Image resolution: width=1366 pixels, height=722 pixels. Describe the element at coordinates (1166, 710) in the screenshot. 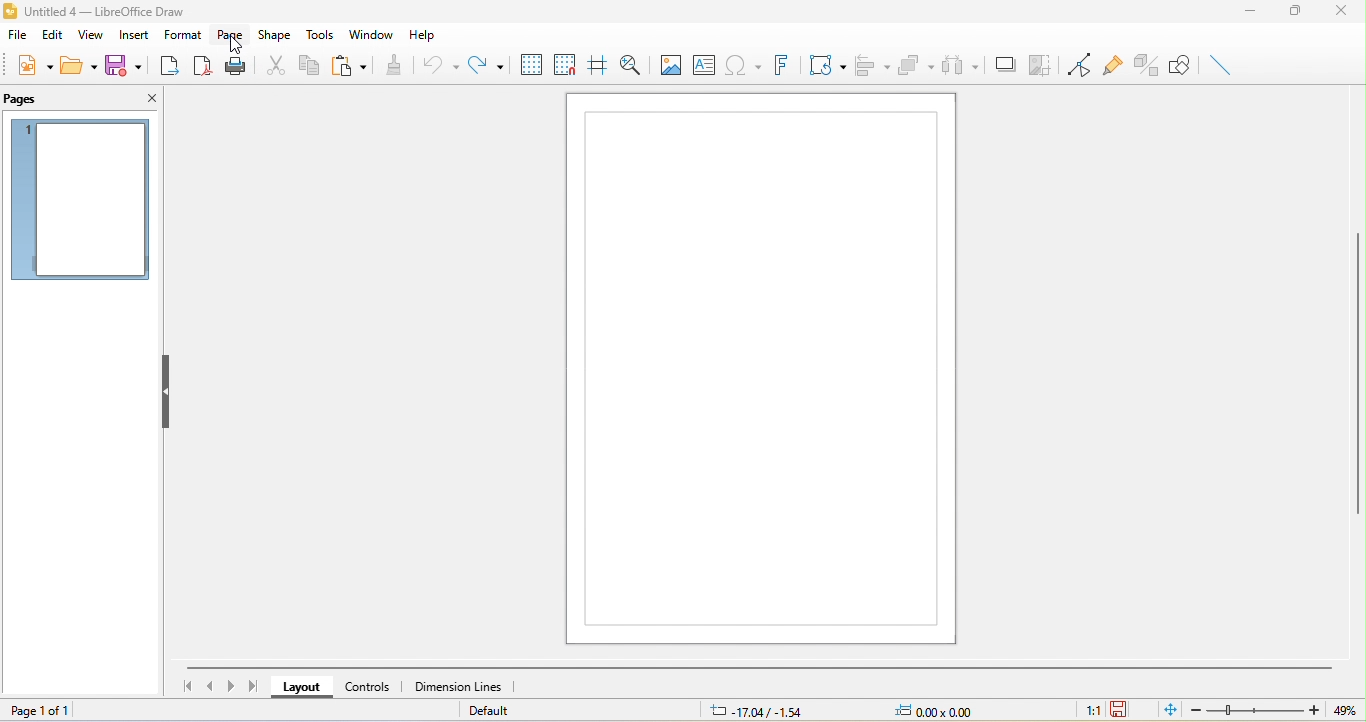

I see `fit to the current page` at that location.